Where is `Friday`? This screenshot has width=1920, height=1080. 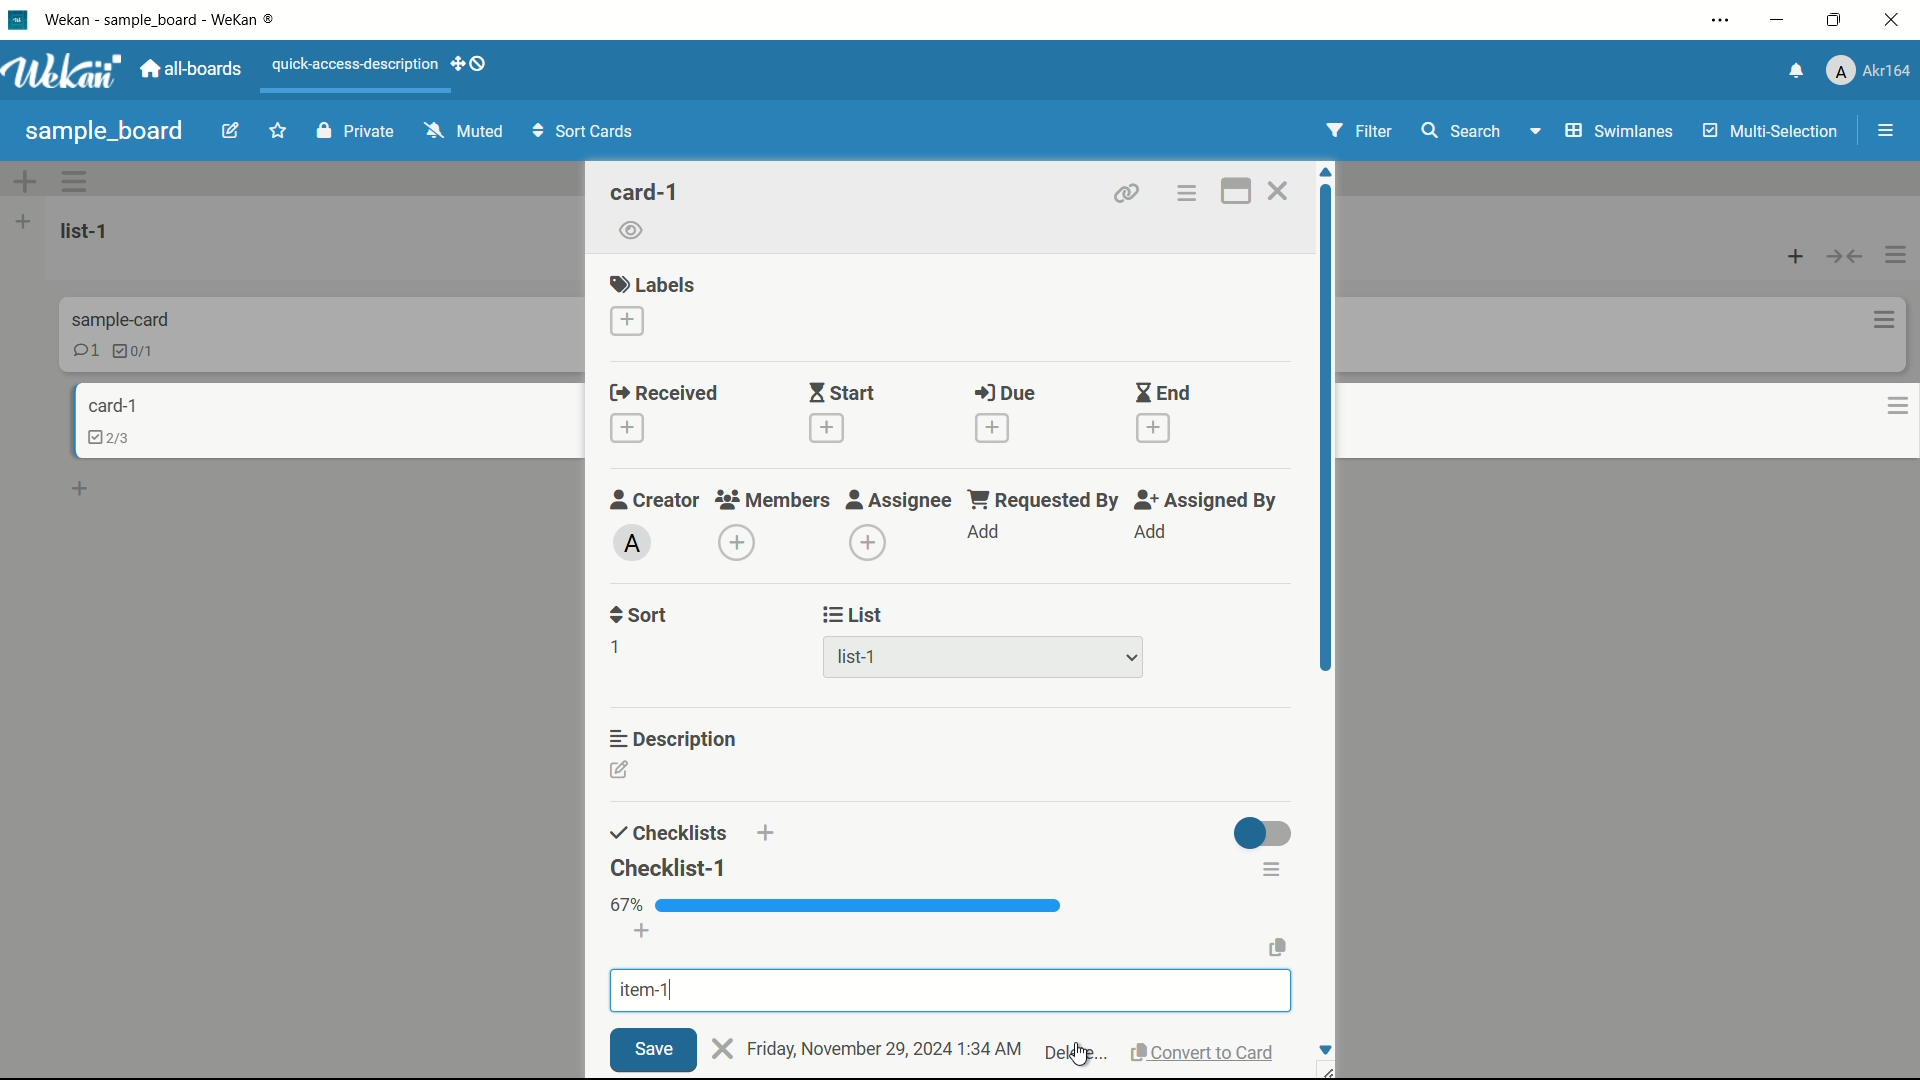 Friday is located at coordinates (771, 1047).